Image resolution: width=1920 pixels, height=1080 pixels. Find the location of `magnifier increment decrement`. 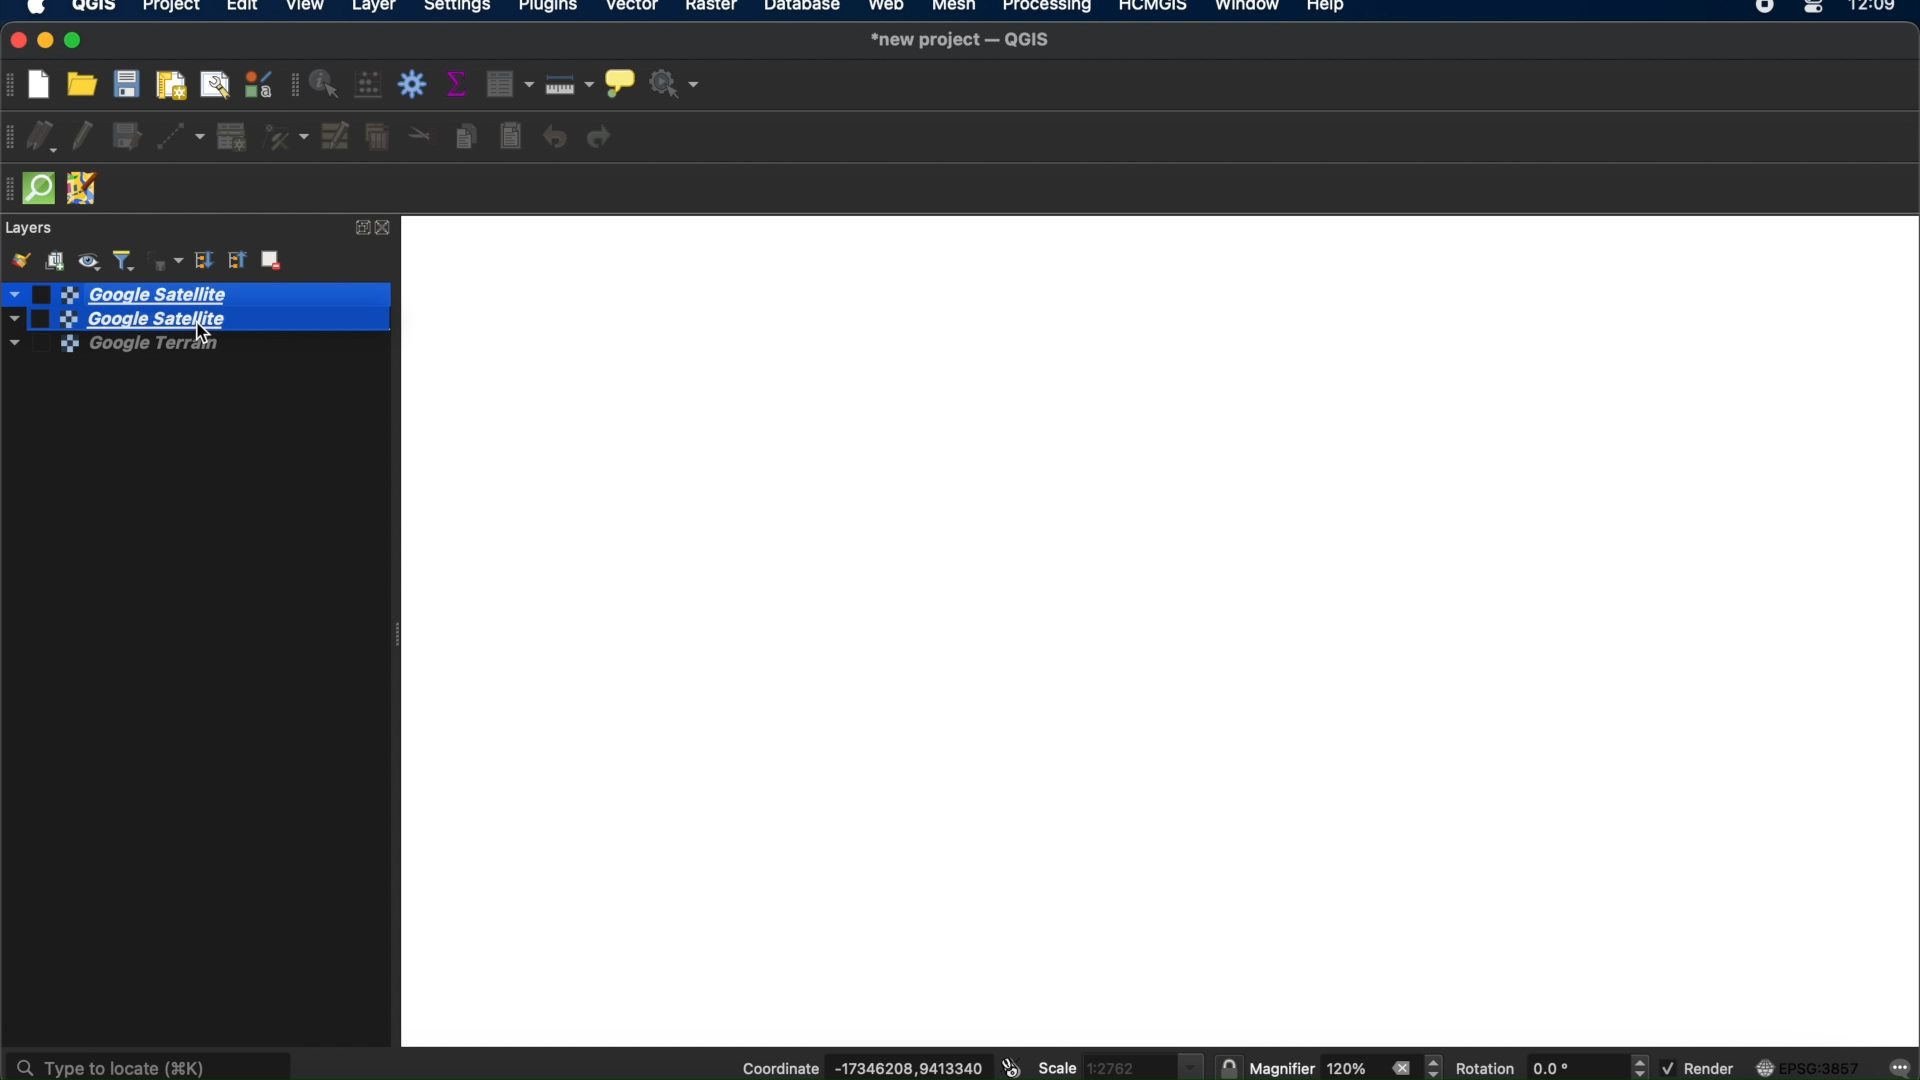

magnifier increment decrement is located at coordinates (1436, 1066).